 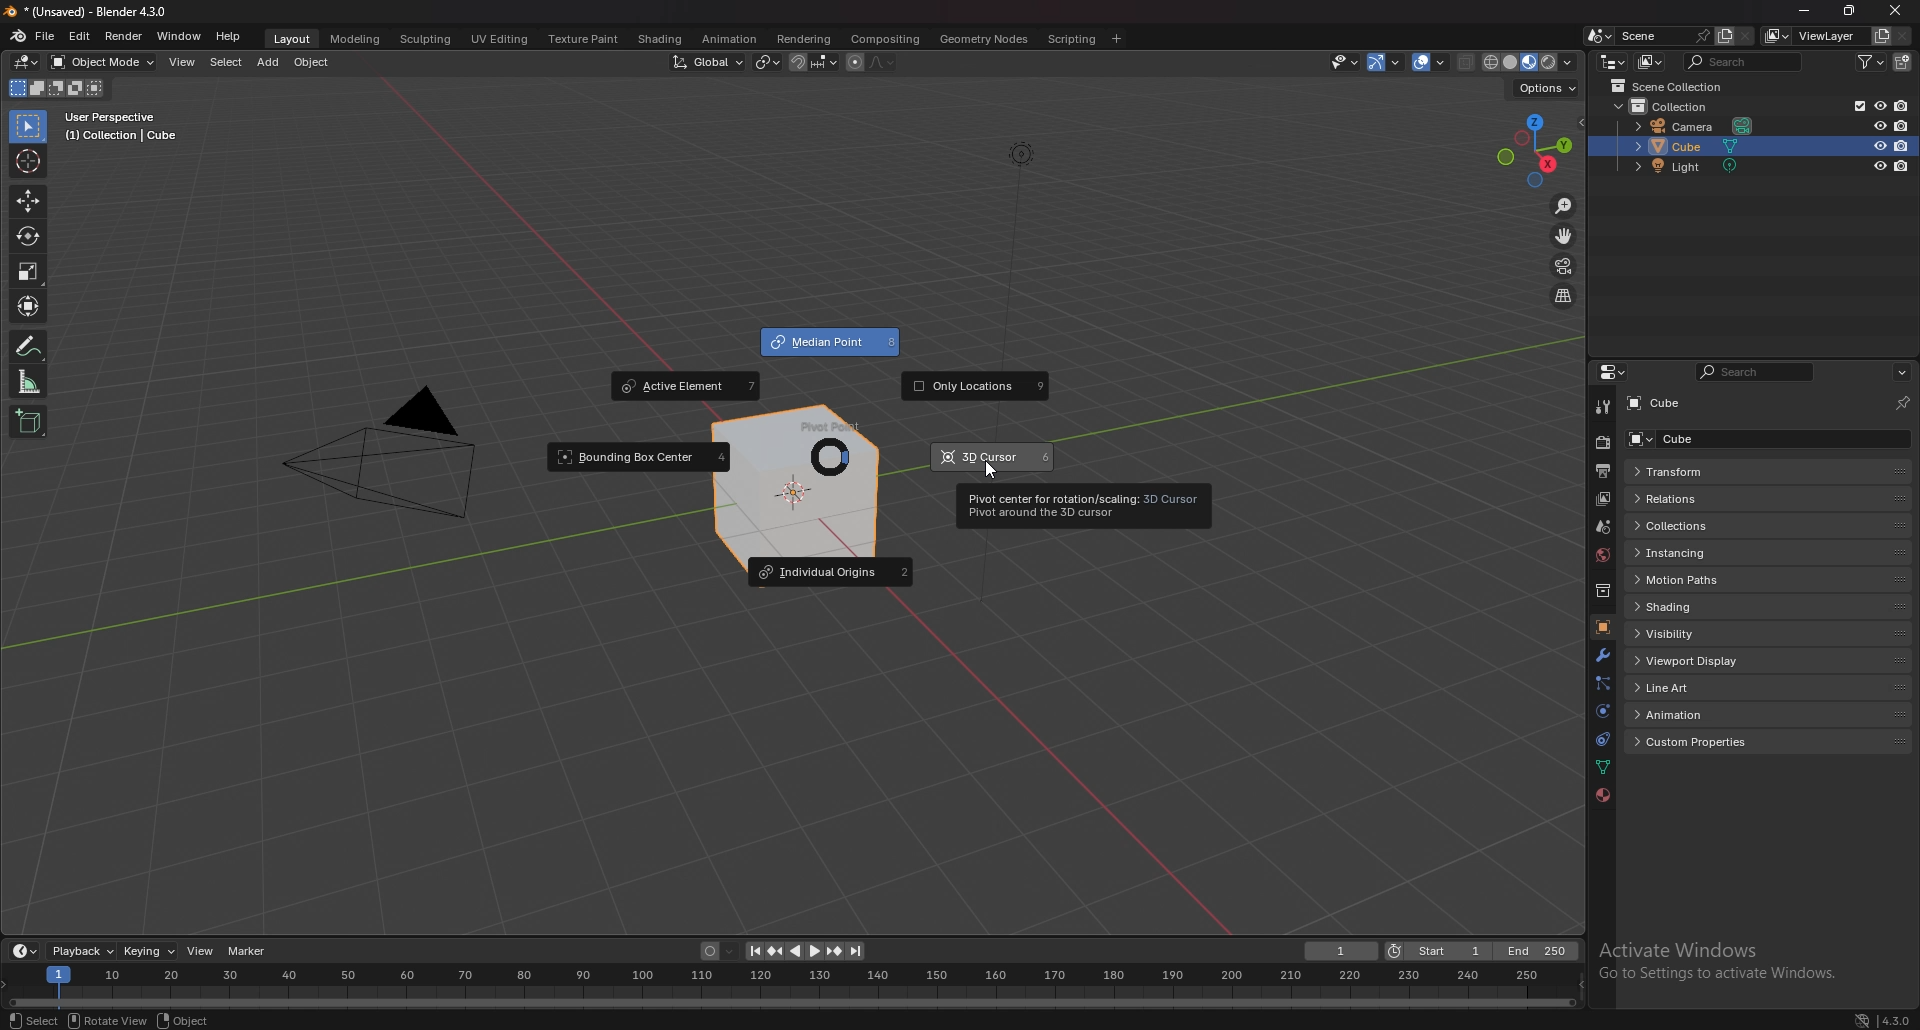 What do you see at coordinates (1602, 654) in the screenshot?
I see `modifier` at bounding box center [1602, 654].